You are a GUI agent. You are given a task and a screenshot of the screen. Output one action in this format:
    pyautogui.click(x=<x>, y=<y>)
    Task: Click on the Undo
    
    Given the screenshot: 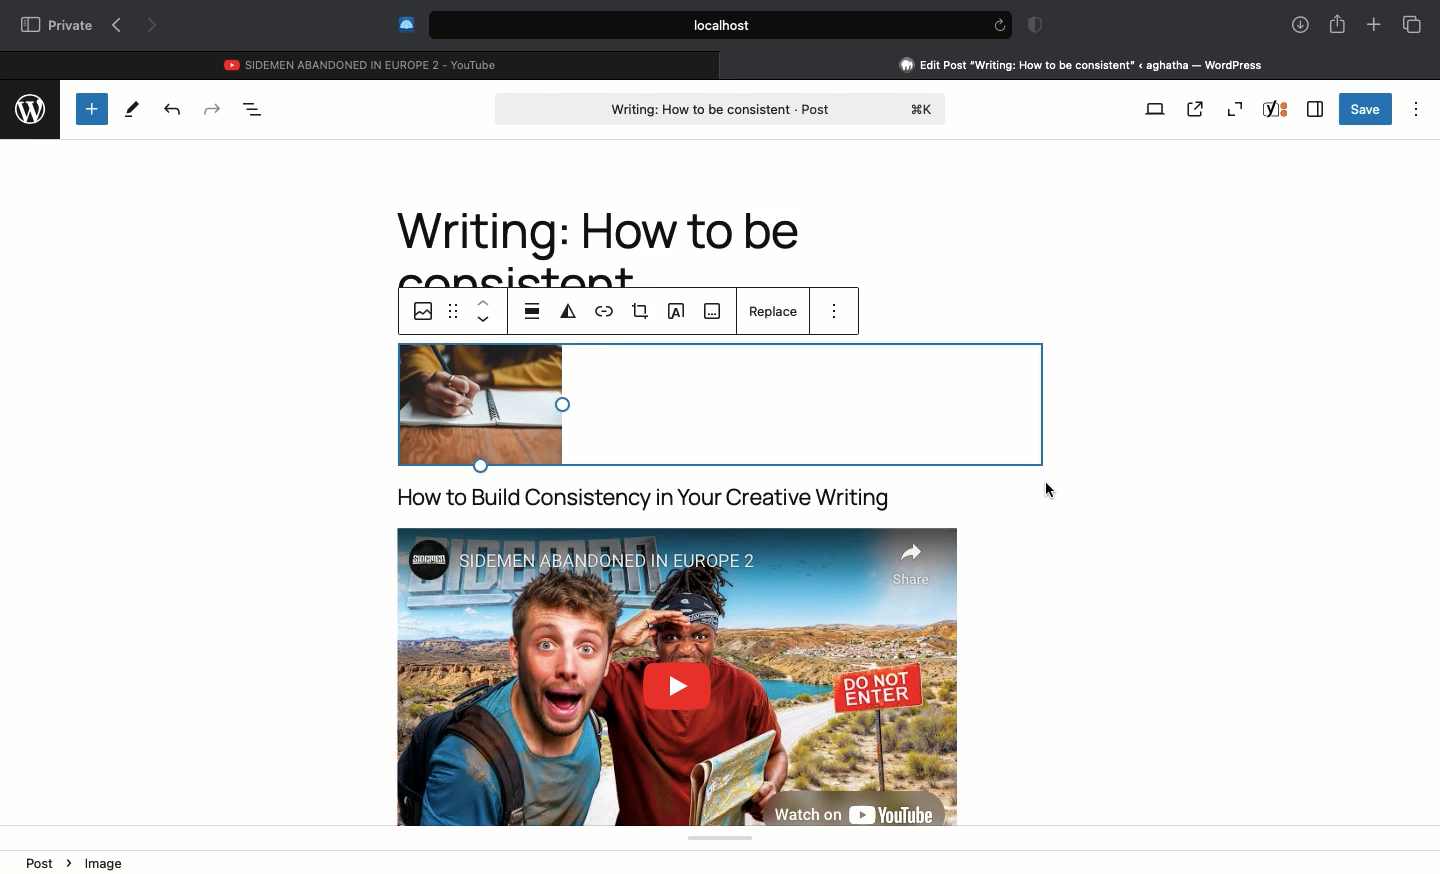 What is the action you would take?
    pyautogui.click(x=172, y=109)
    